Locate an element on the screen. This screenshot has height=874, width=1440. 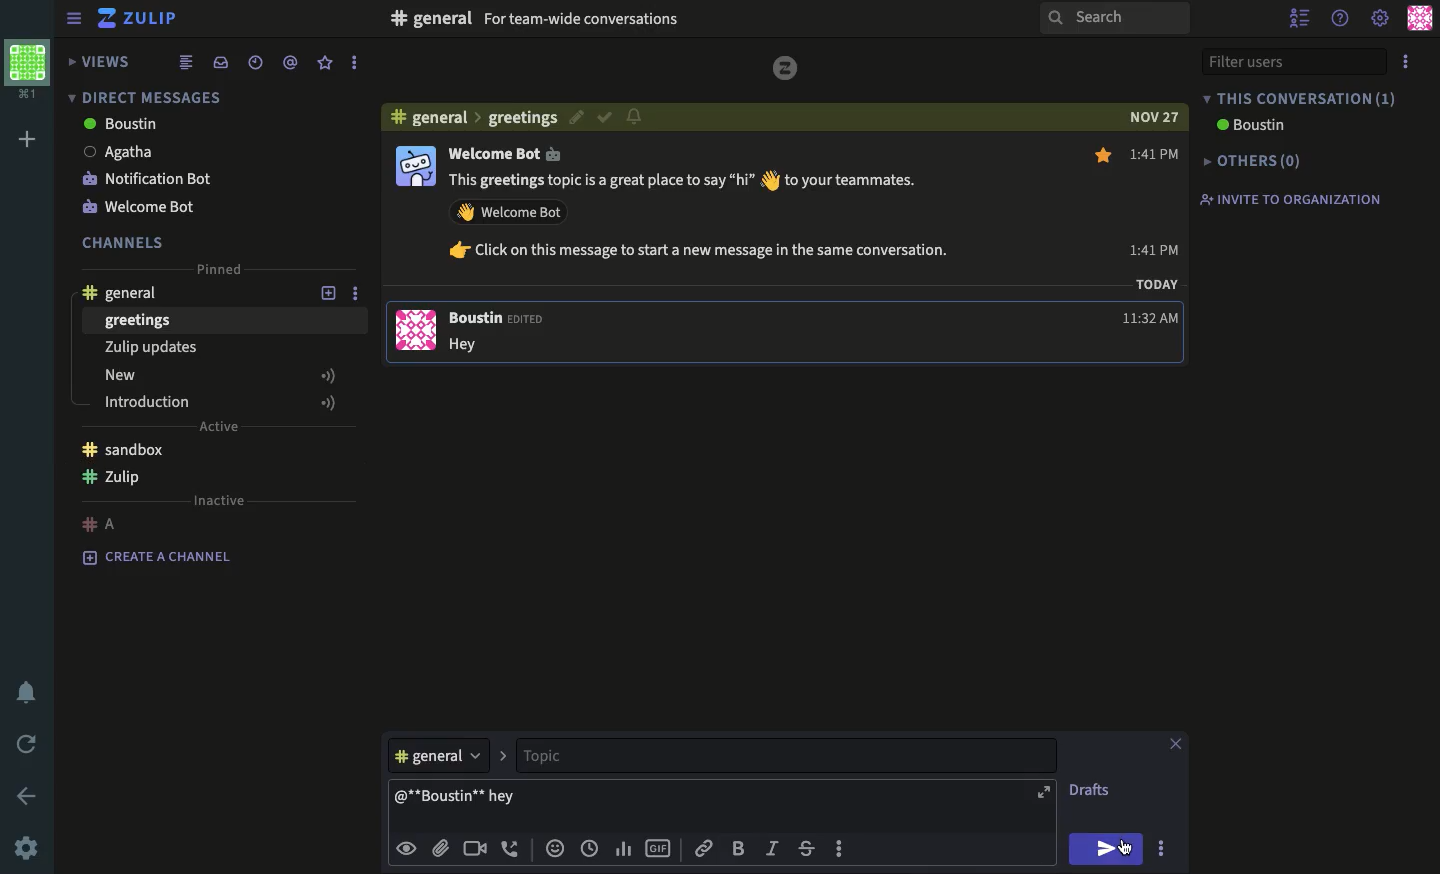
NOV 27 is located at coordinates (1157, 118).